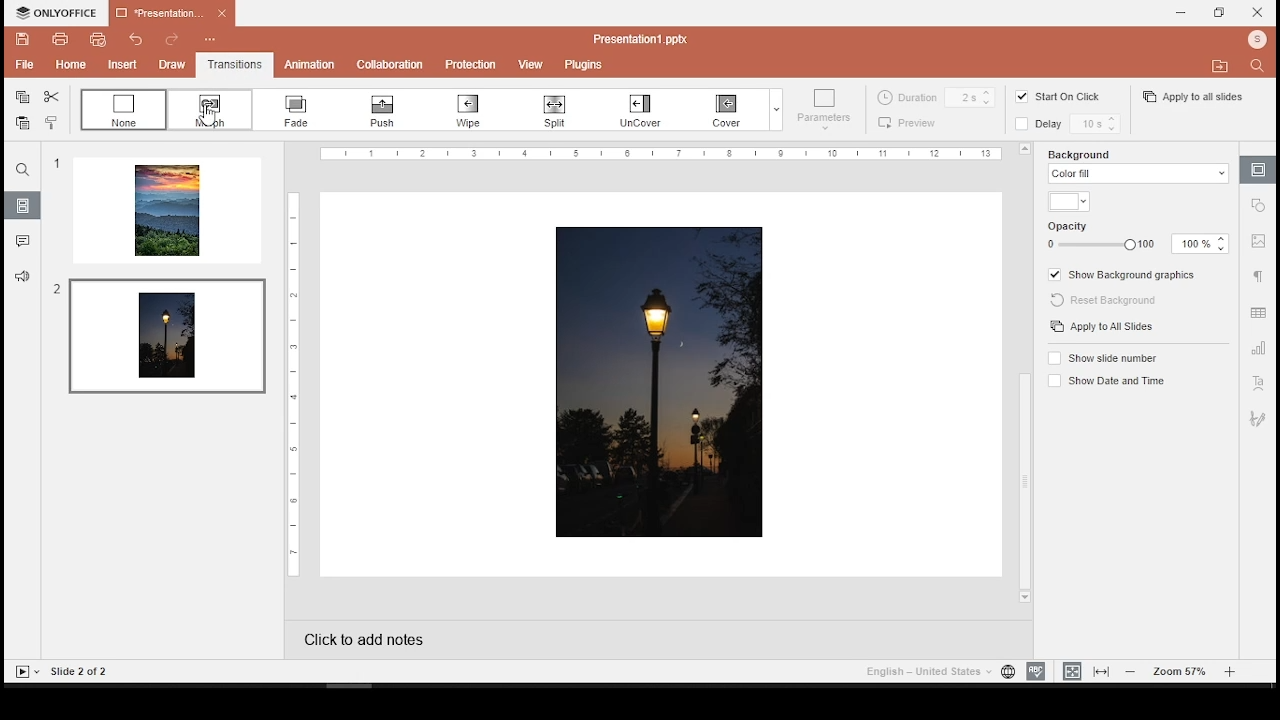 This screenshot has height=720, width=1280. I want to click on change color theme, so click(738, 107).